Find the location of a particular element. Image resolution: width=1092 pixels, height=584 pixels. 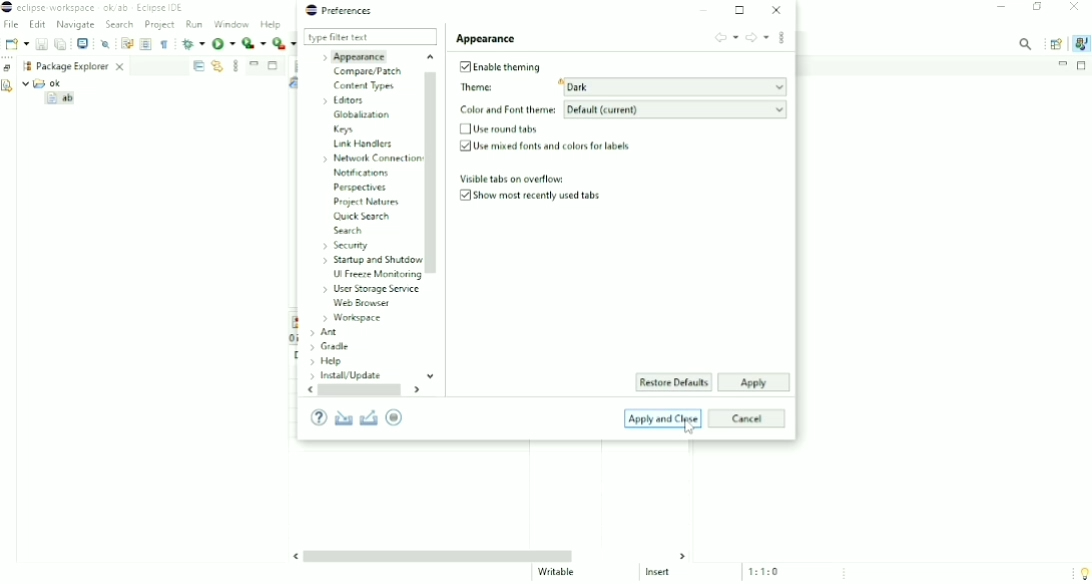

Web Browser is located at coordinates (362, 302).